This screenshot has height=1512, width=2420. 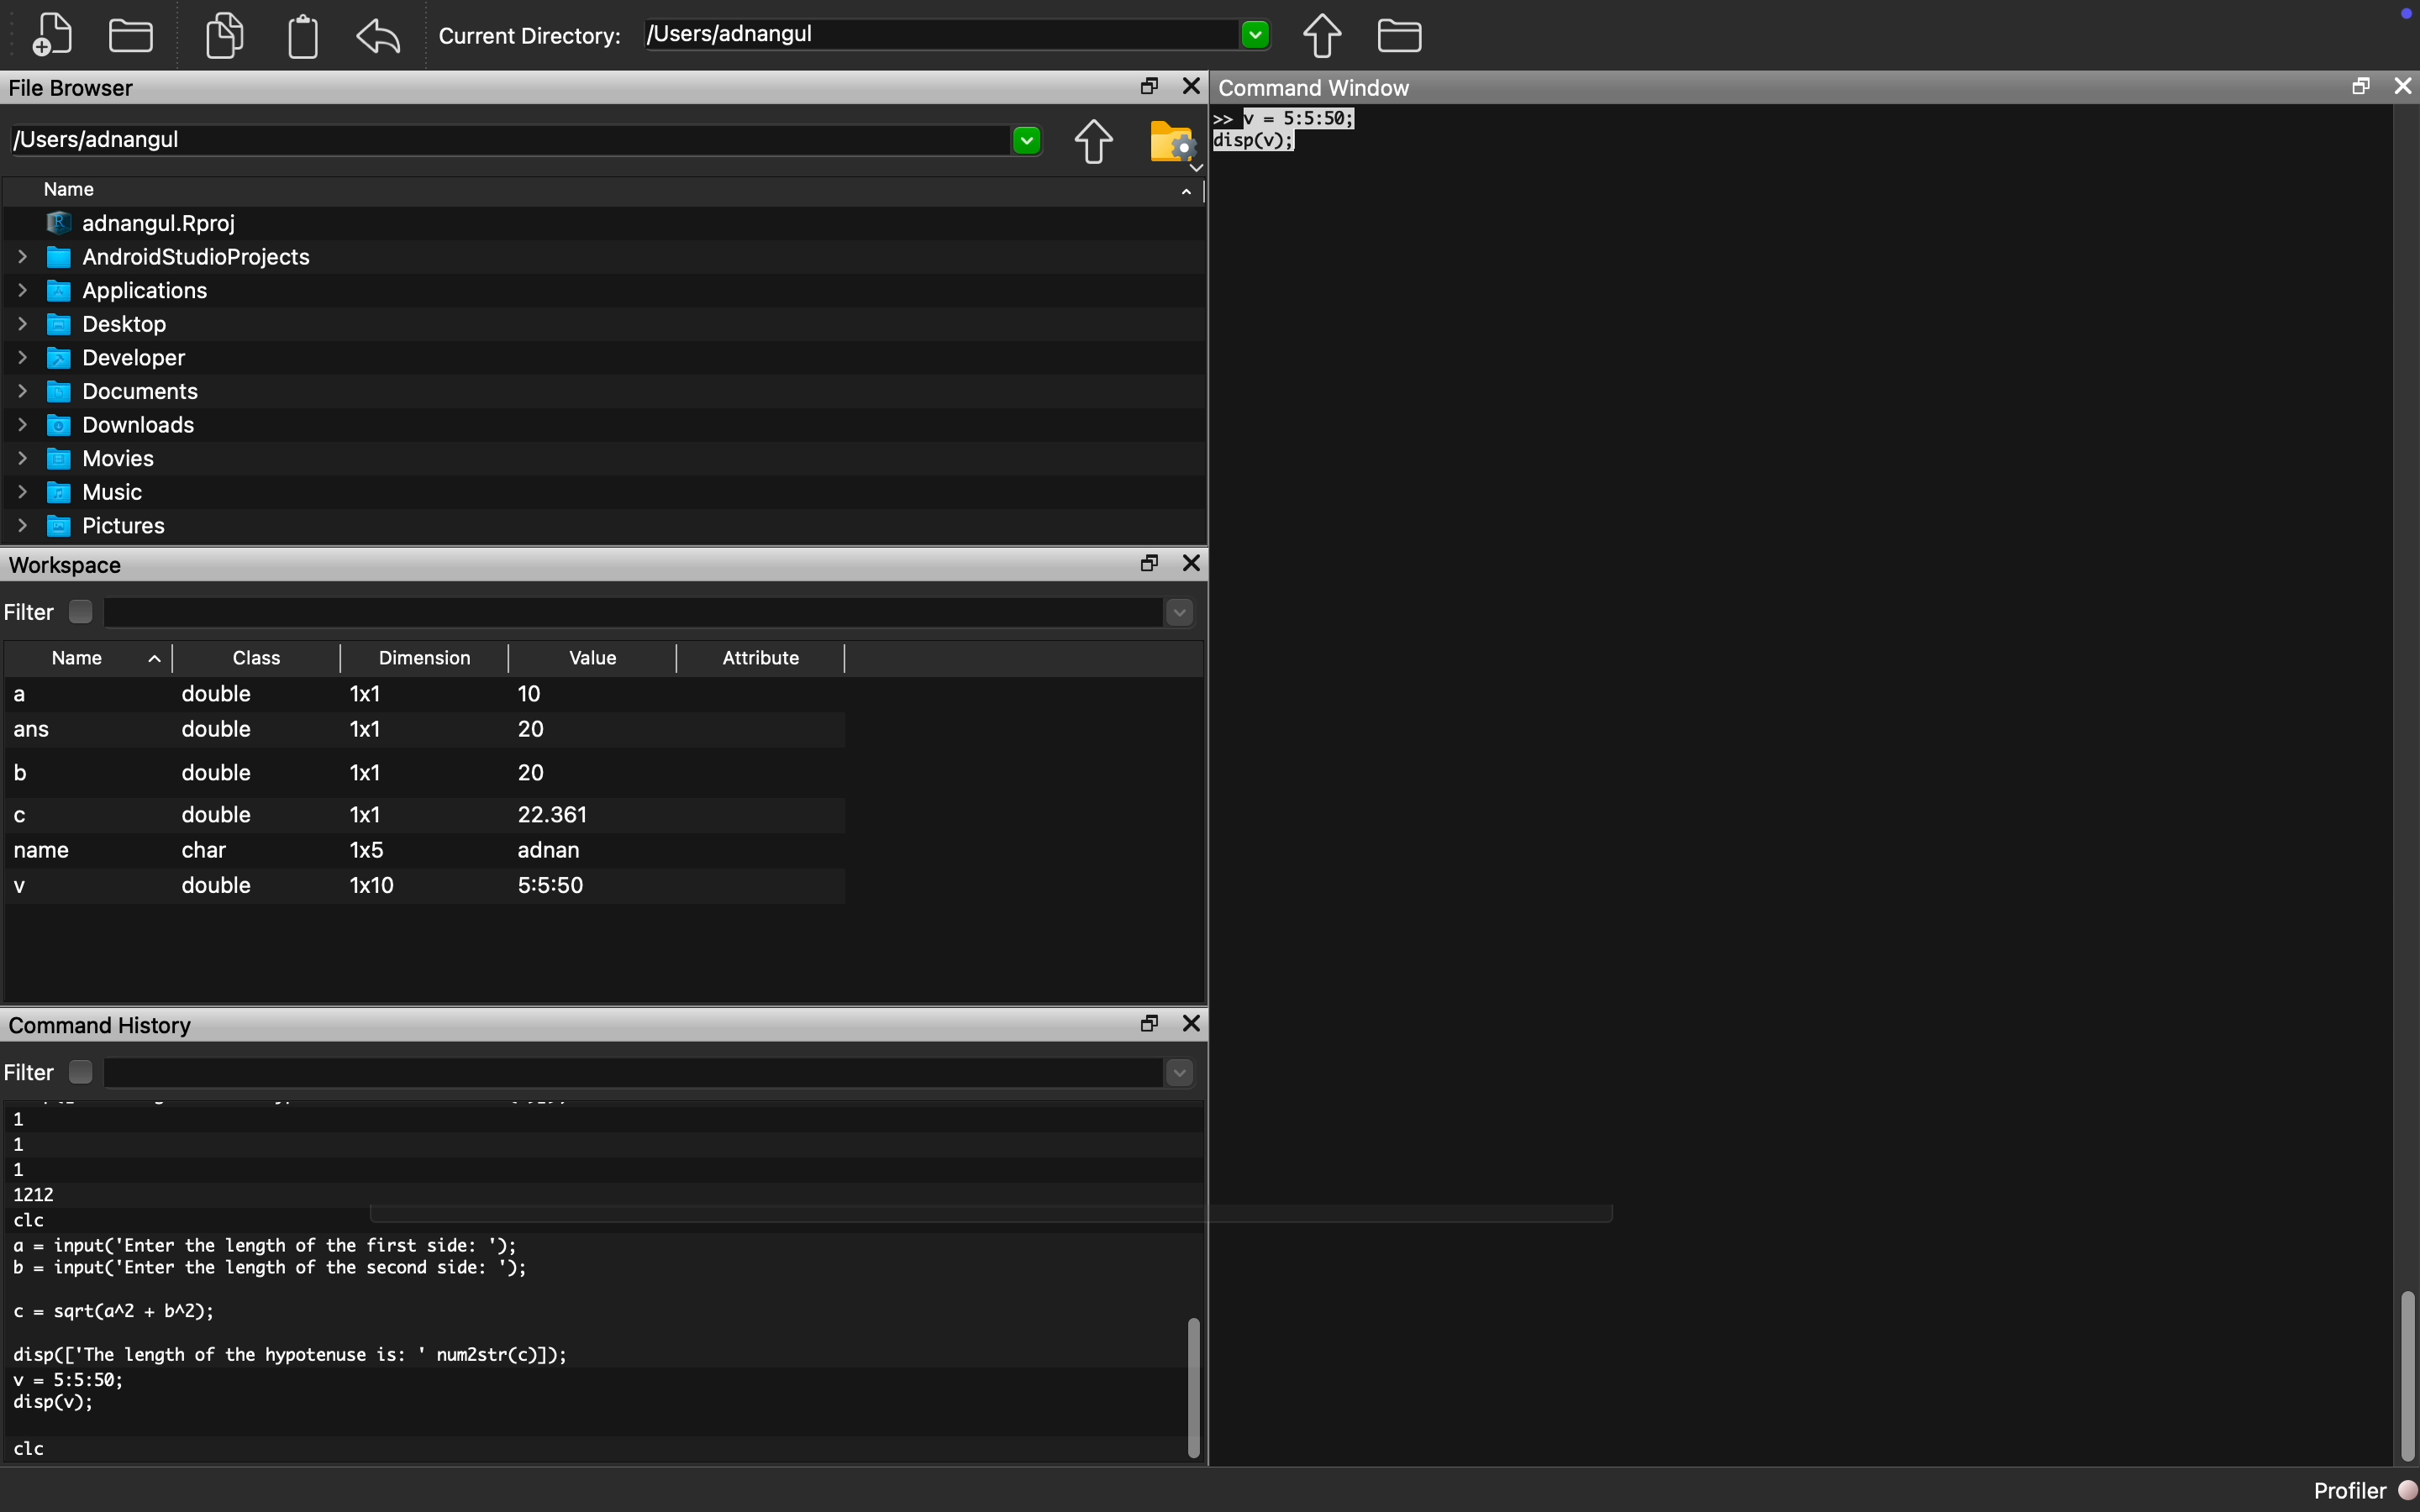 I want to click on double, so click(x=222, y=773).